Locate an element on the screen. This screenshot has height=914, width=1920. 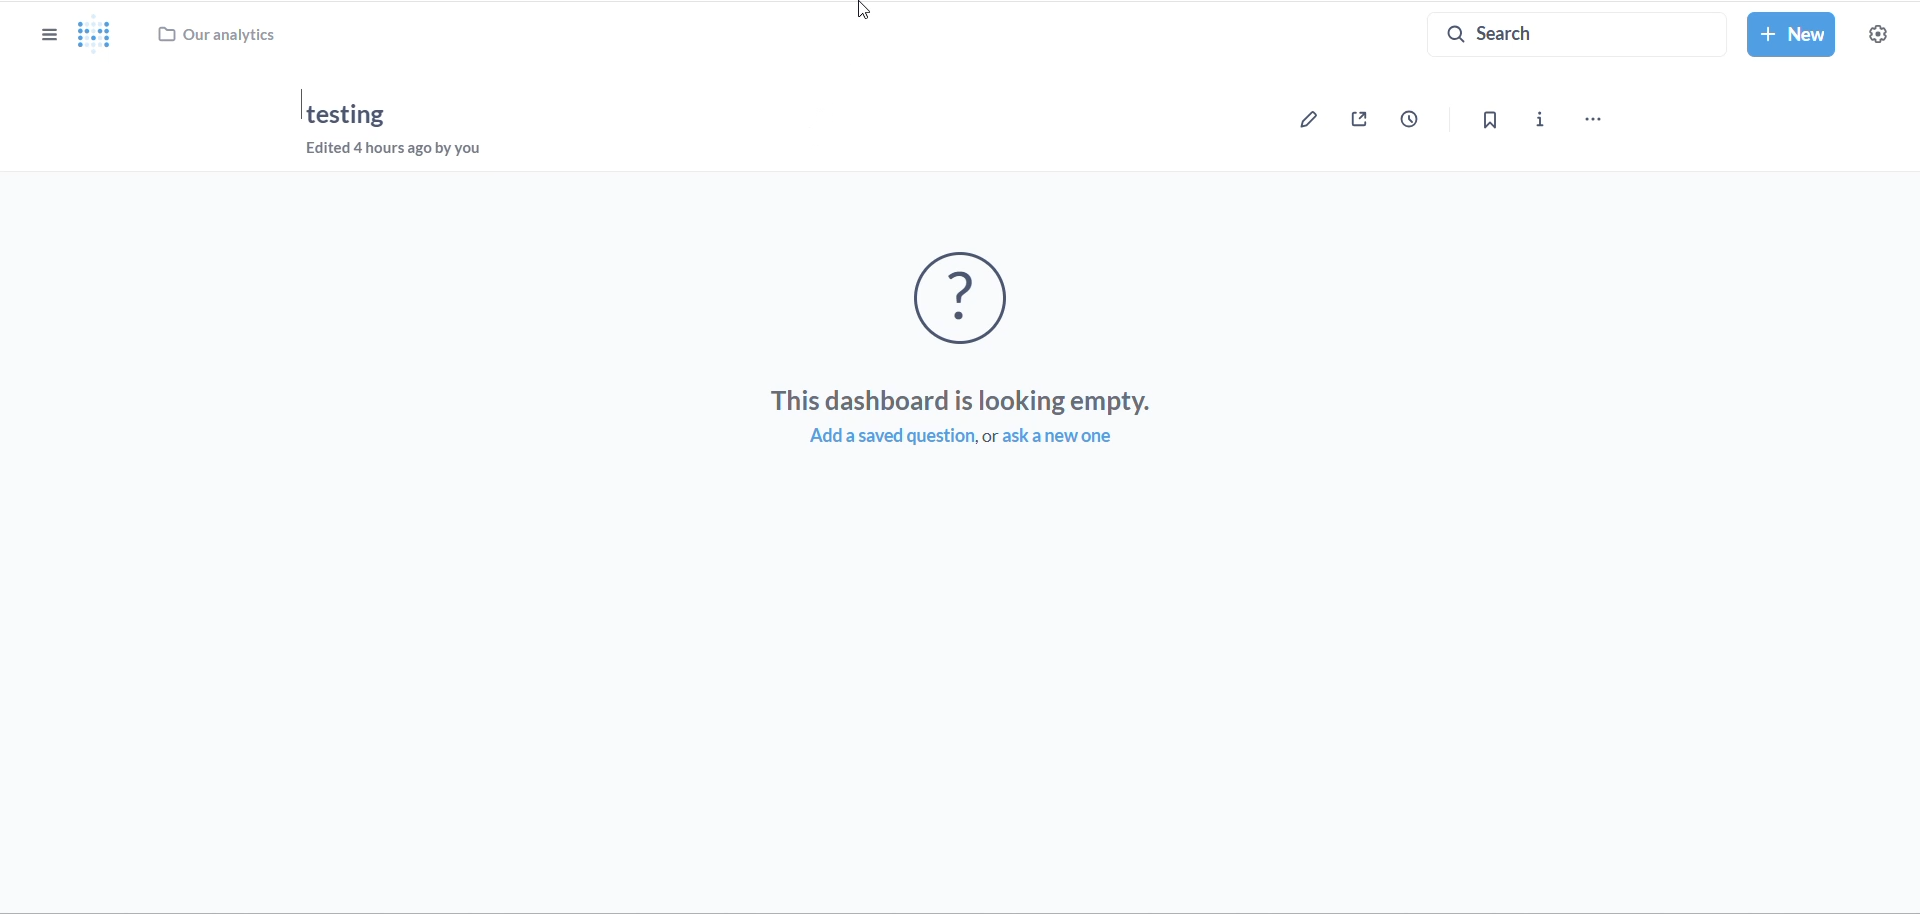
info is located at coordinates (1539, 119).